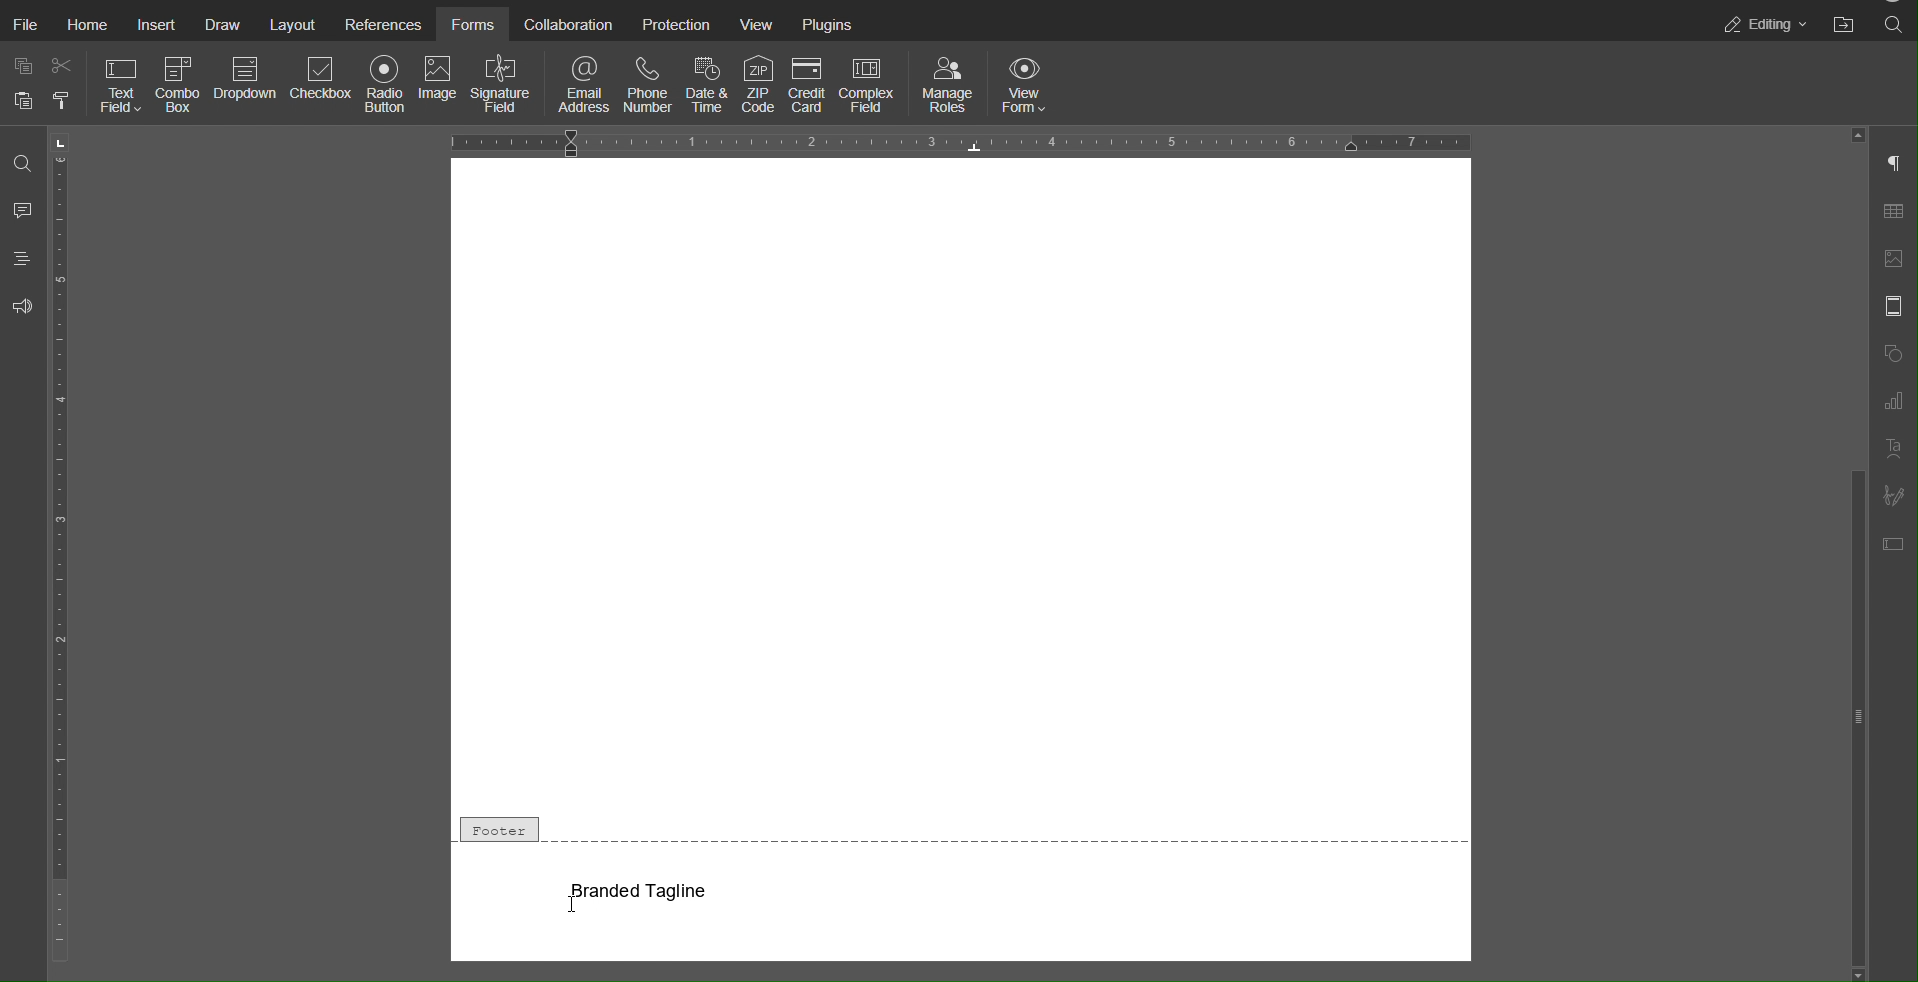  Describe the element at coordinates (158, 25) in the screenshot. I see `Insert` at that location.